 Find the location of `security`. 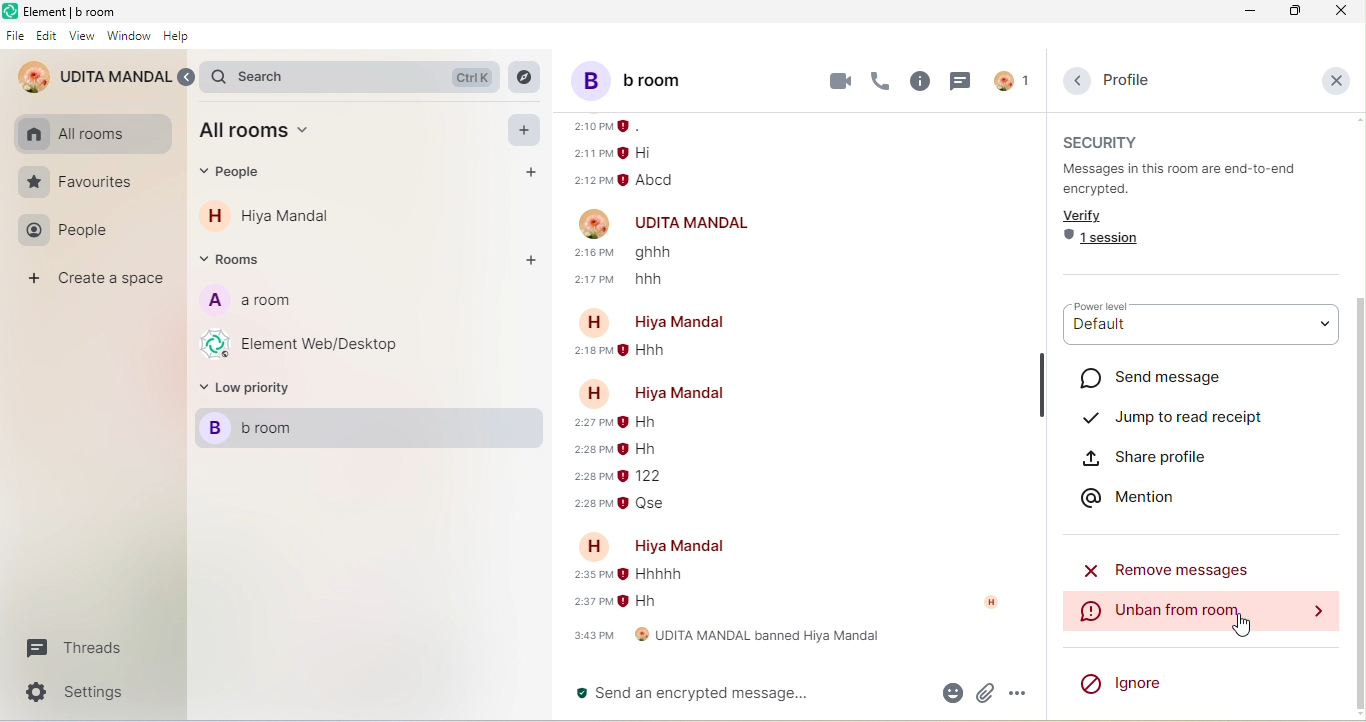

security is located at coordinates (1107, 141).